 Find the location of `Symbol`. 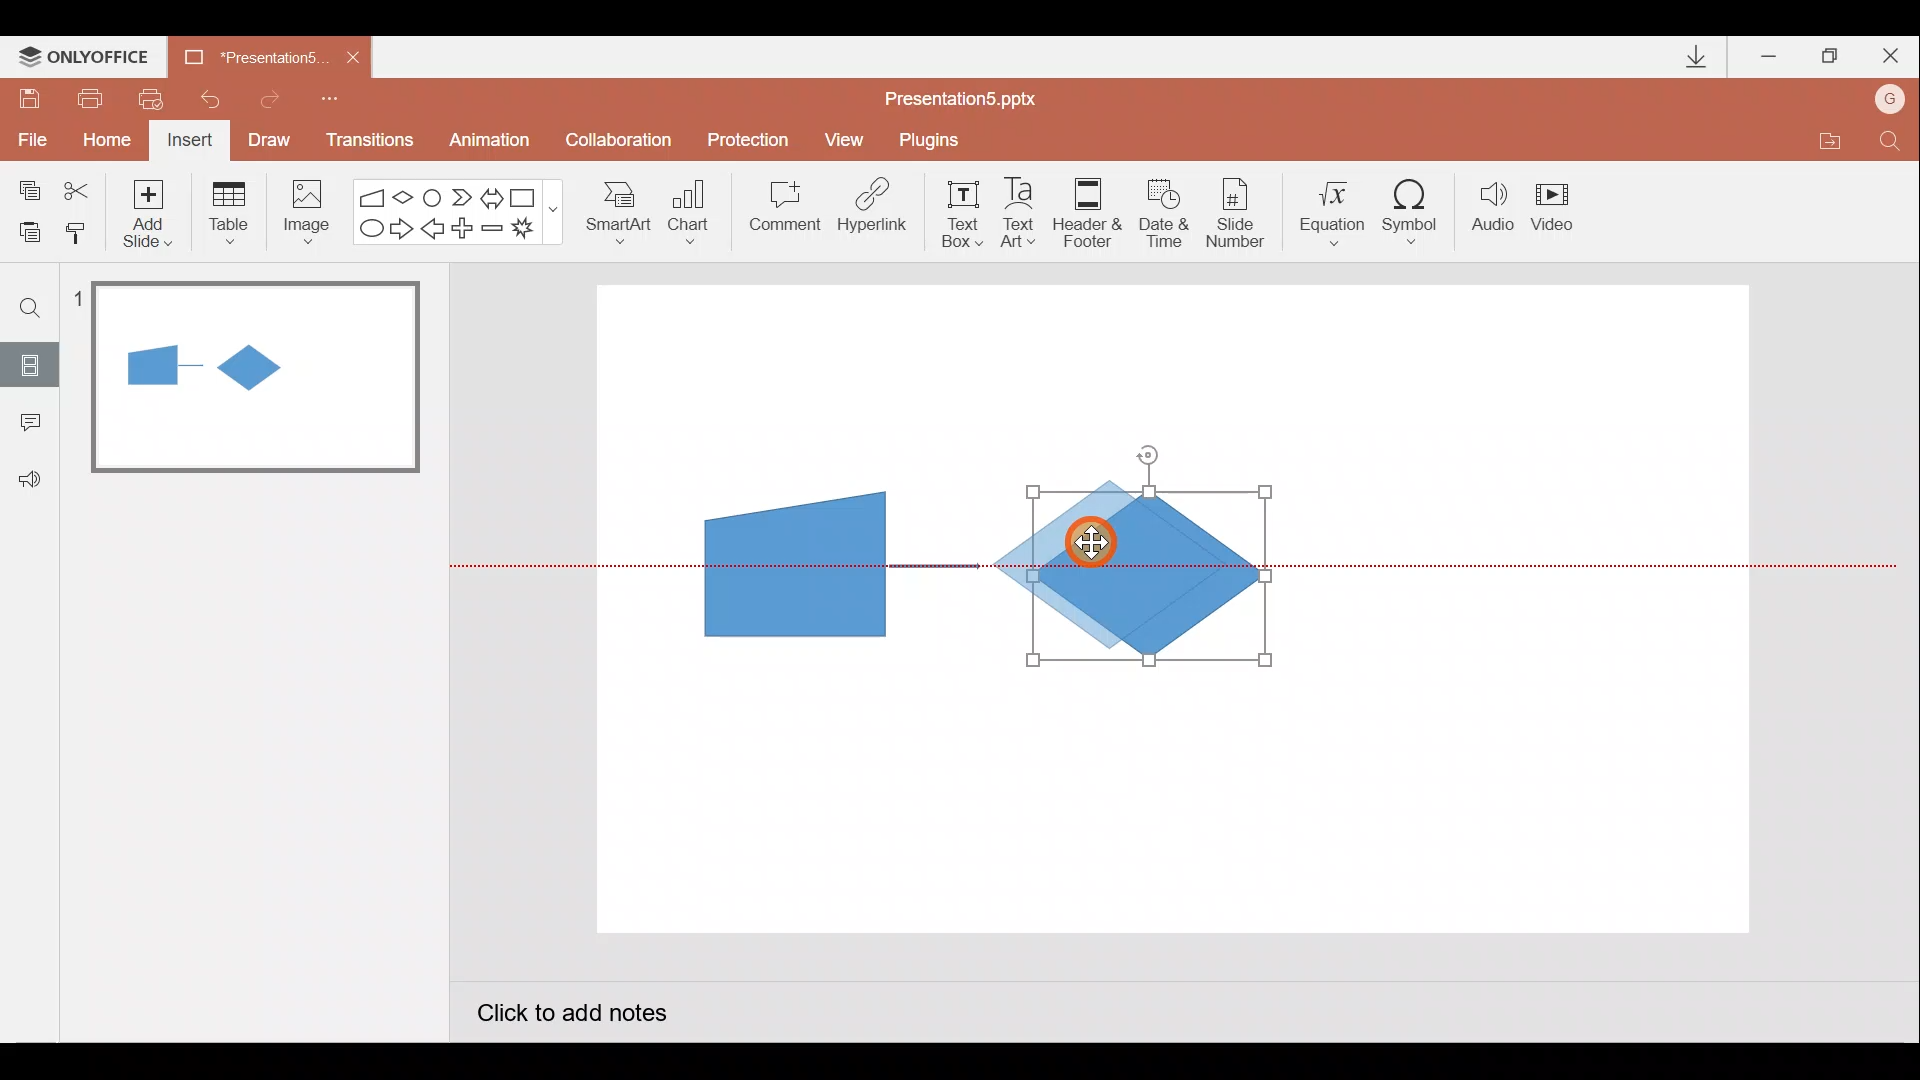

Symbol is located at coordinates (1418, 211).